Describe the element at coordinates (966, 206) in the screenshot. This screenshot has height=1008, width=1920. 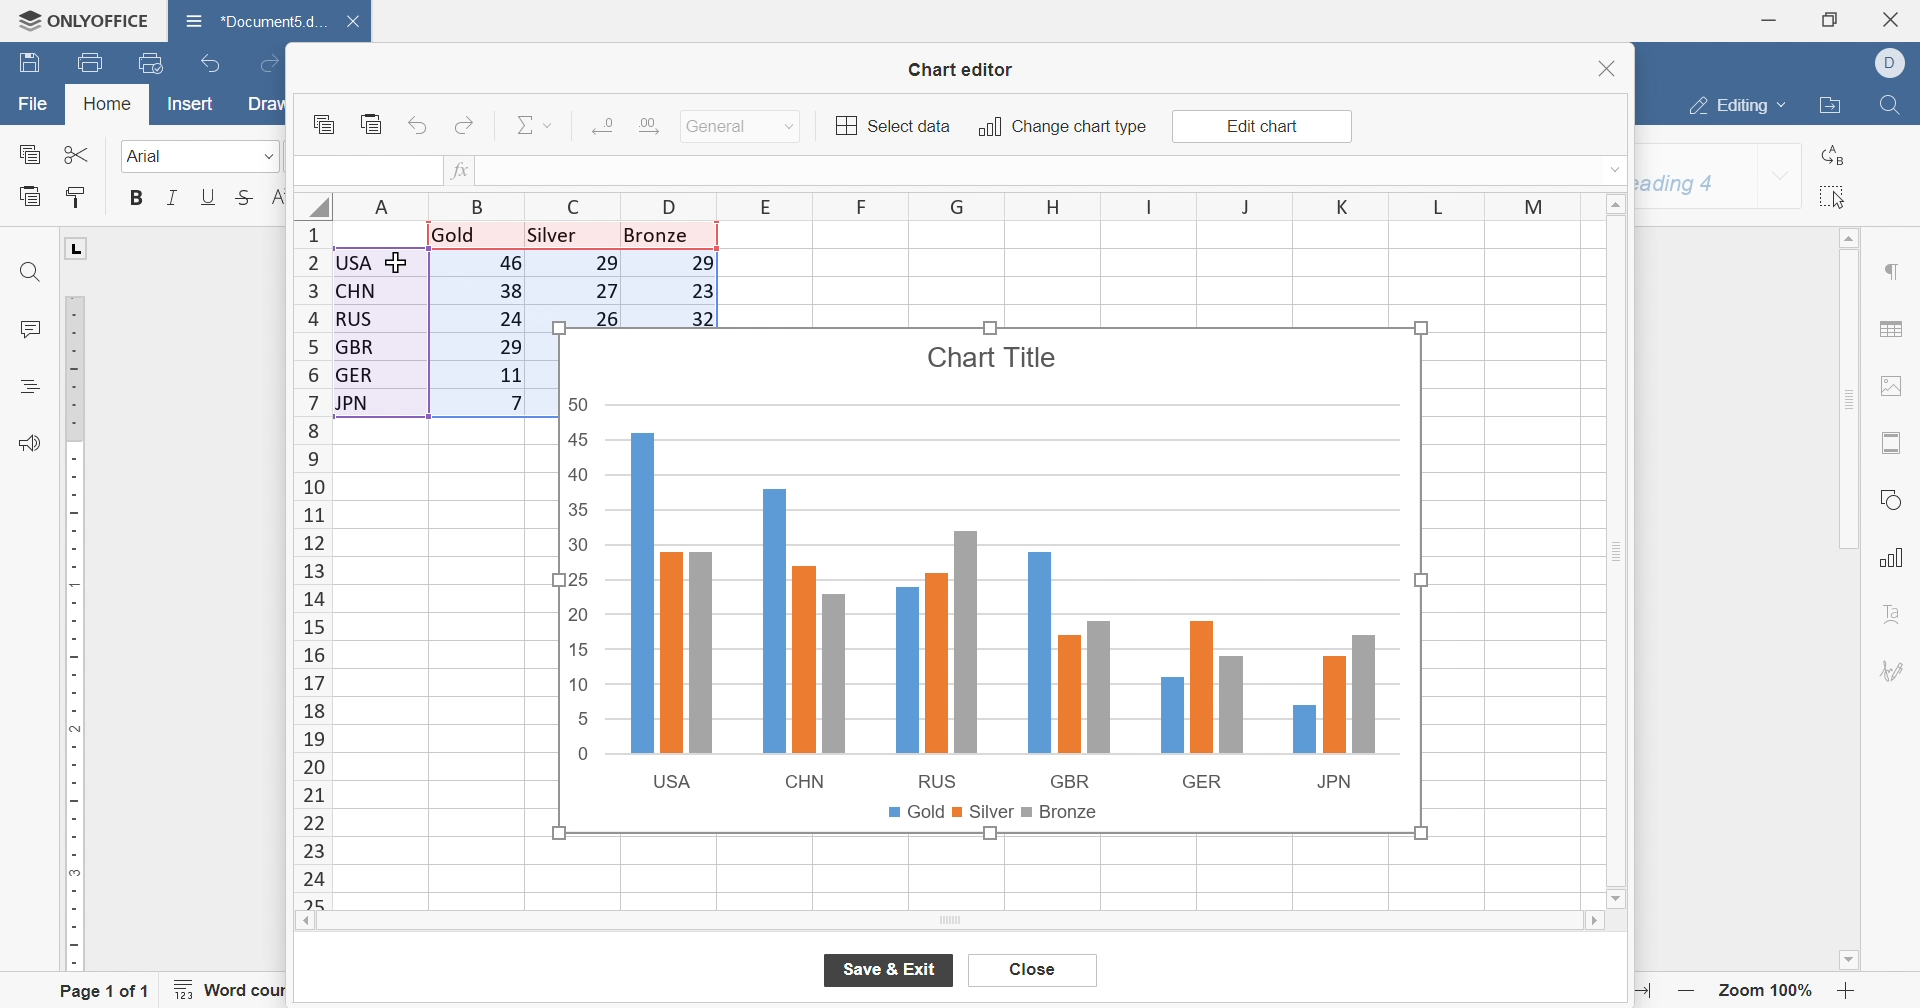
I see `column names` at that location.